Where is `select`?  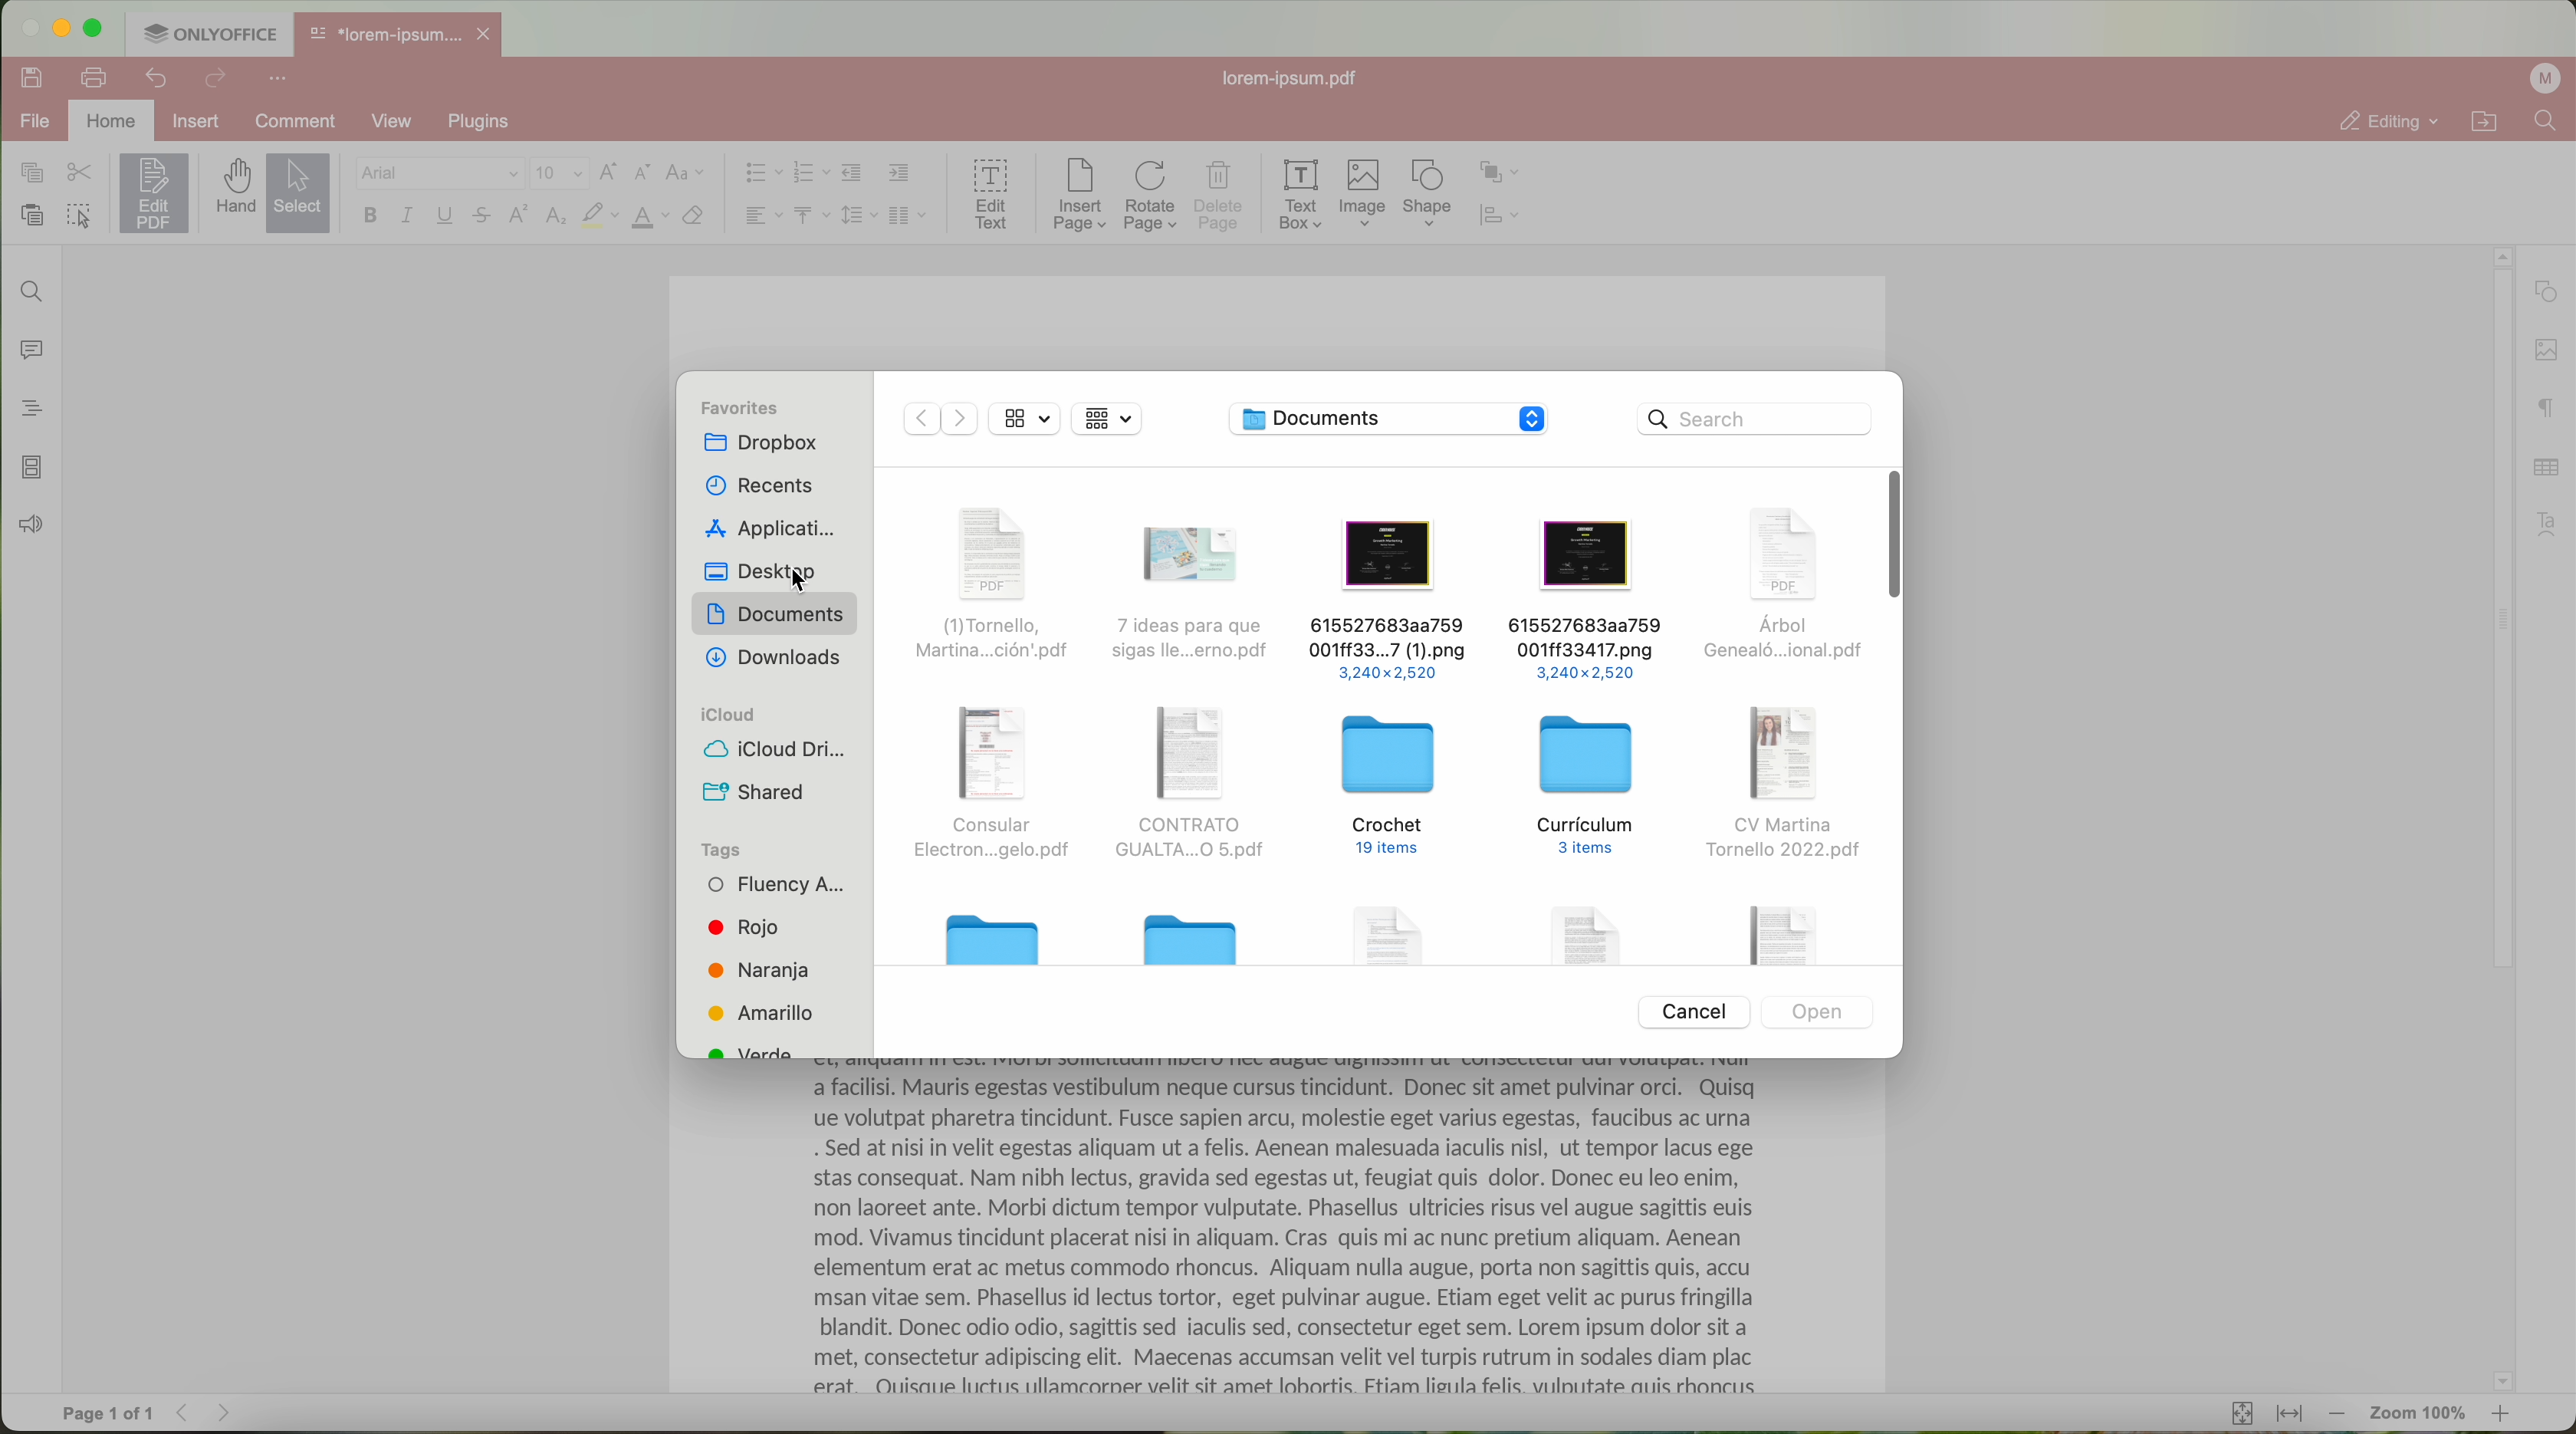 select is located at coordinates (299, 195).